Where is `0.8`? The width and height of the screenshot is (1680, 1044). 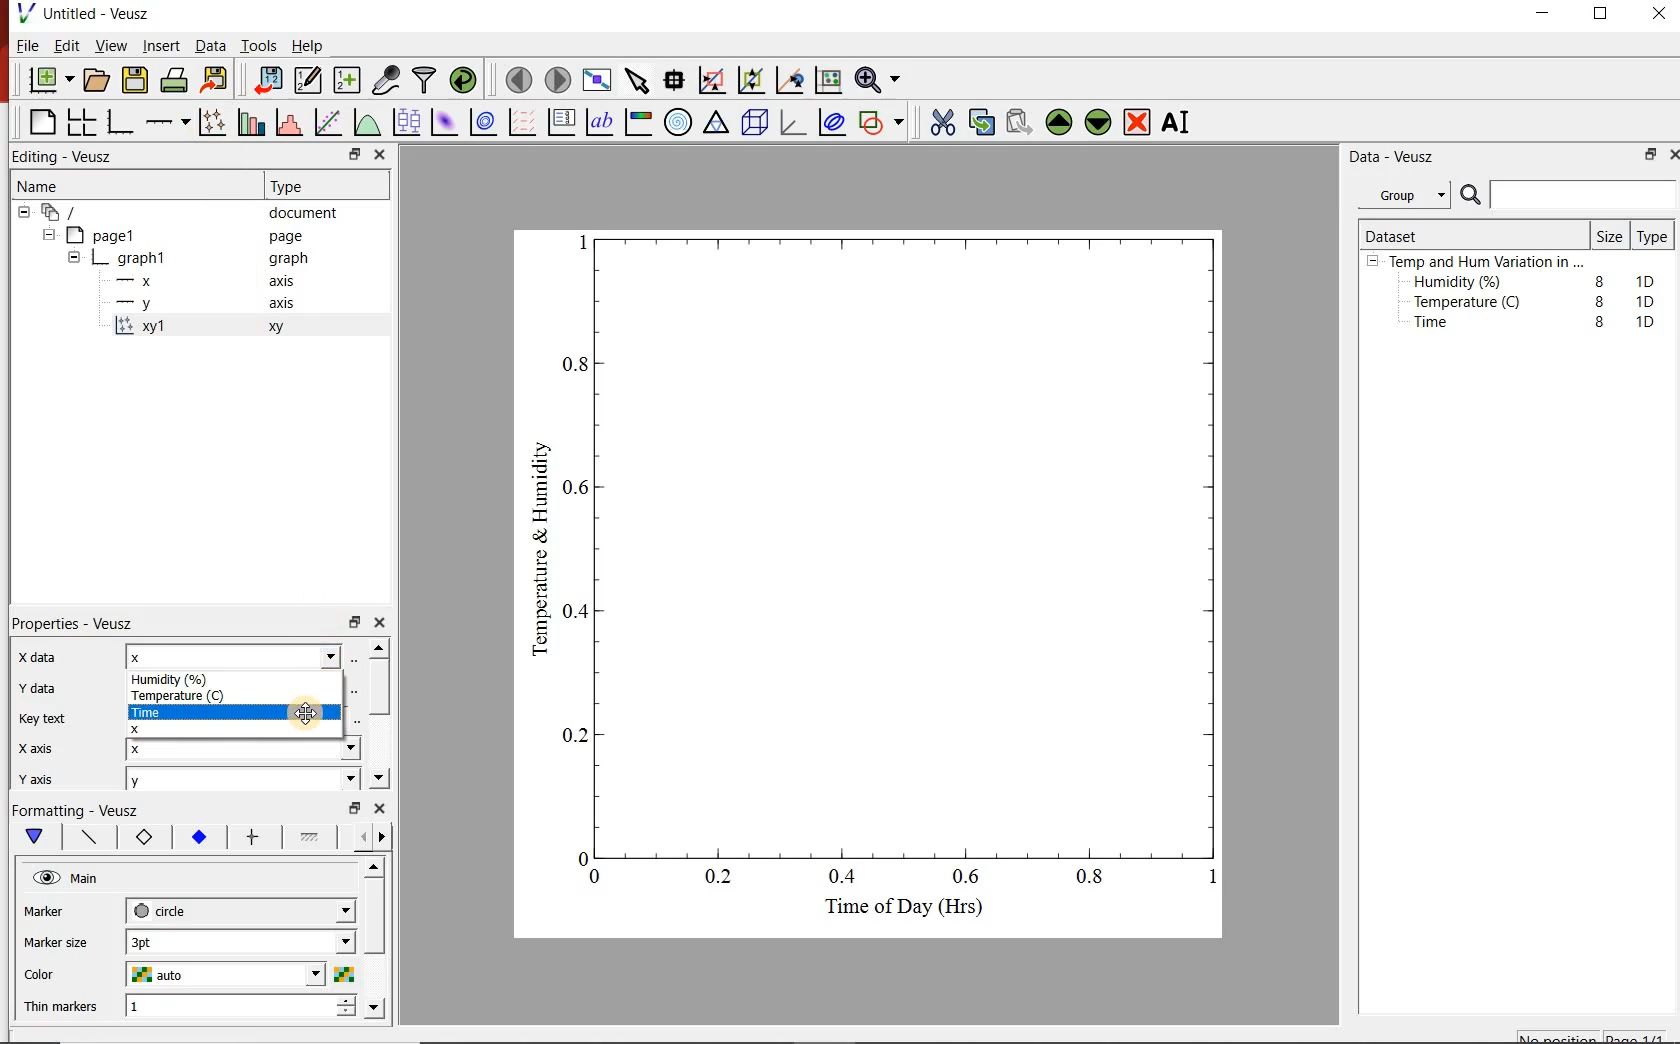
0.8 is located at coordinates (1096, 880).